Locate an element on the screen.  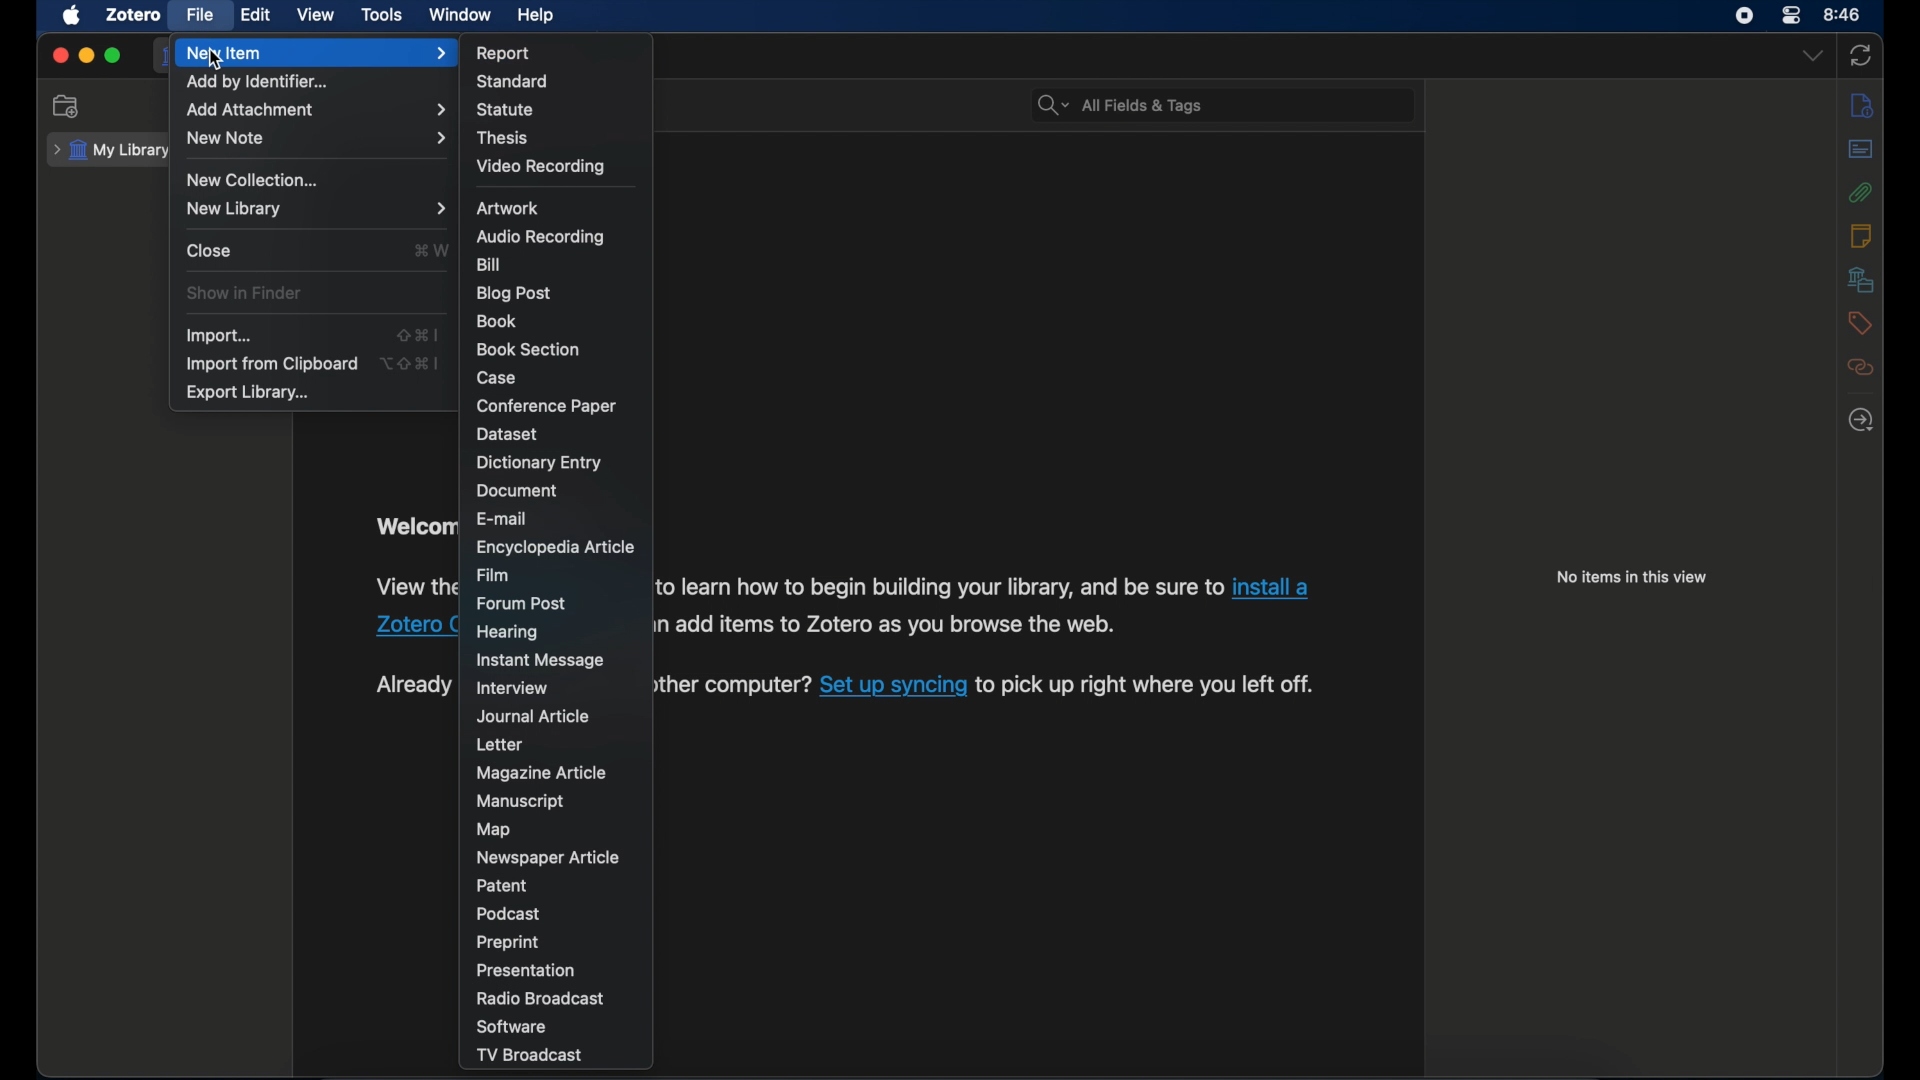
dataset is located at coordinates (511, 434).